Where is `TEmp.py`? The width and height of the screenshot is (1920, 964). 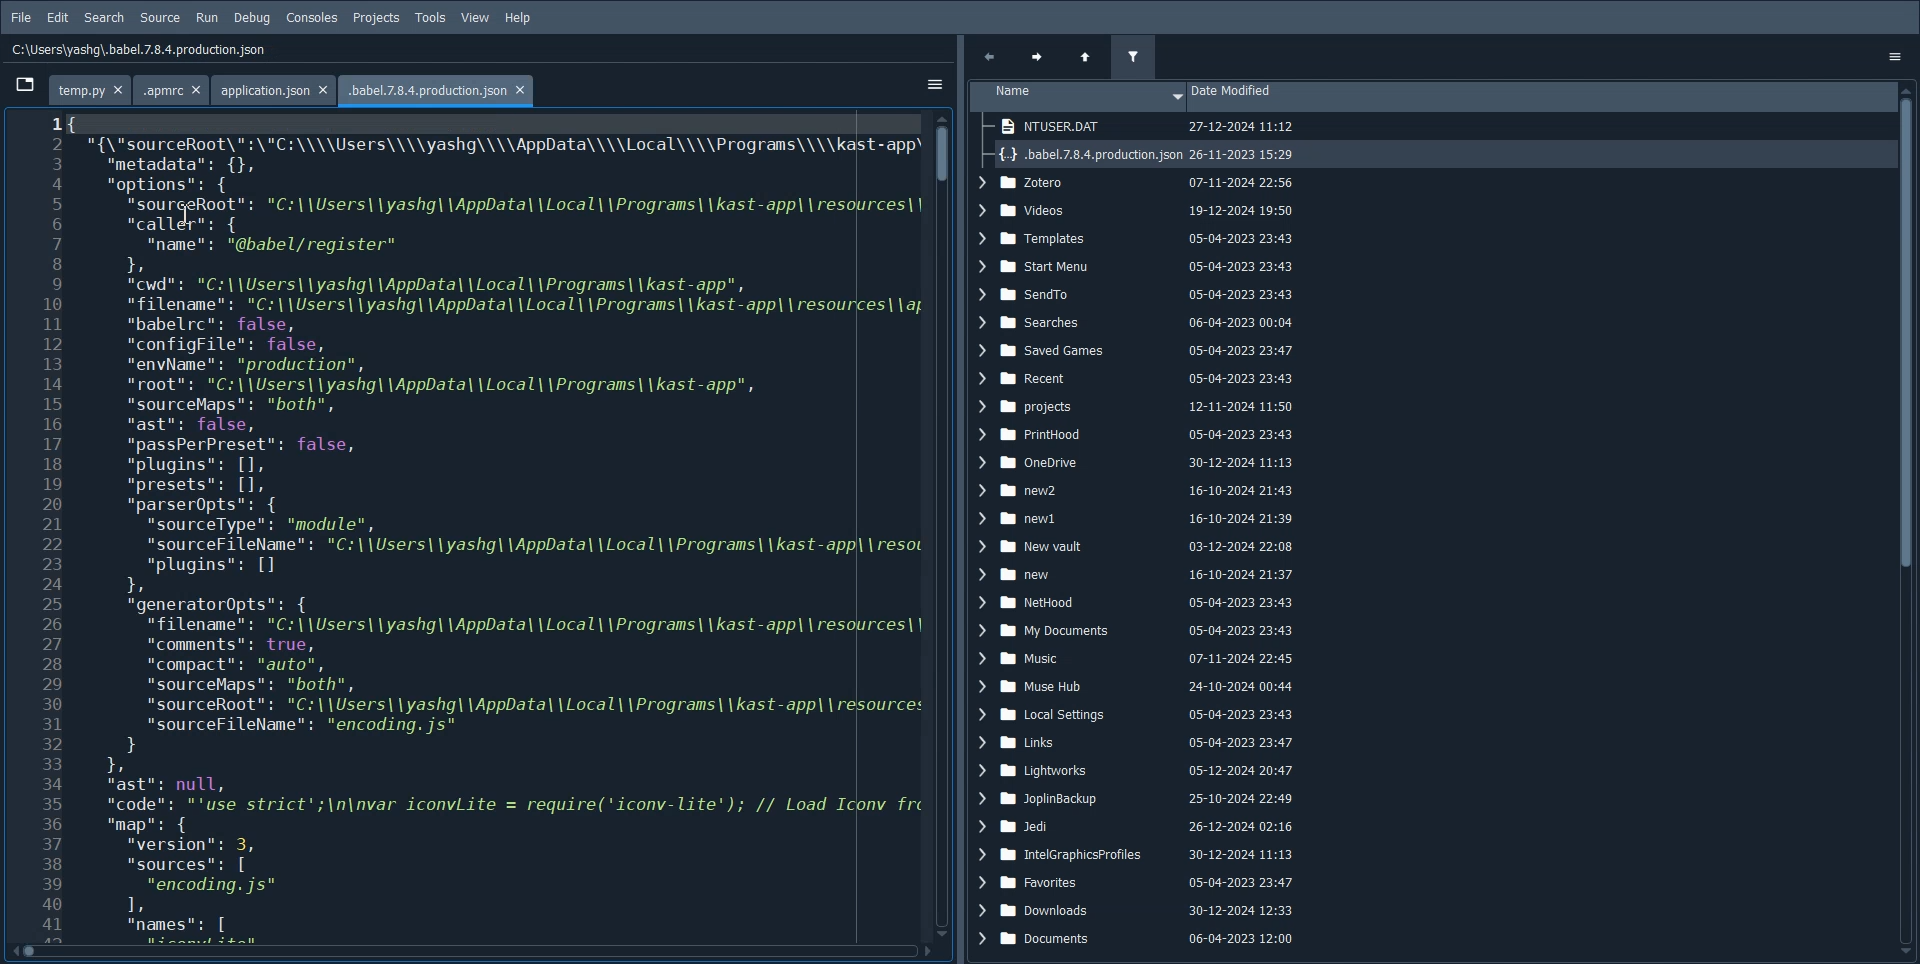
TEmp.py is located at coordinates (91, 87).